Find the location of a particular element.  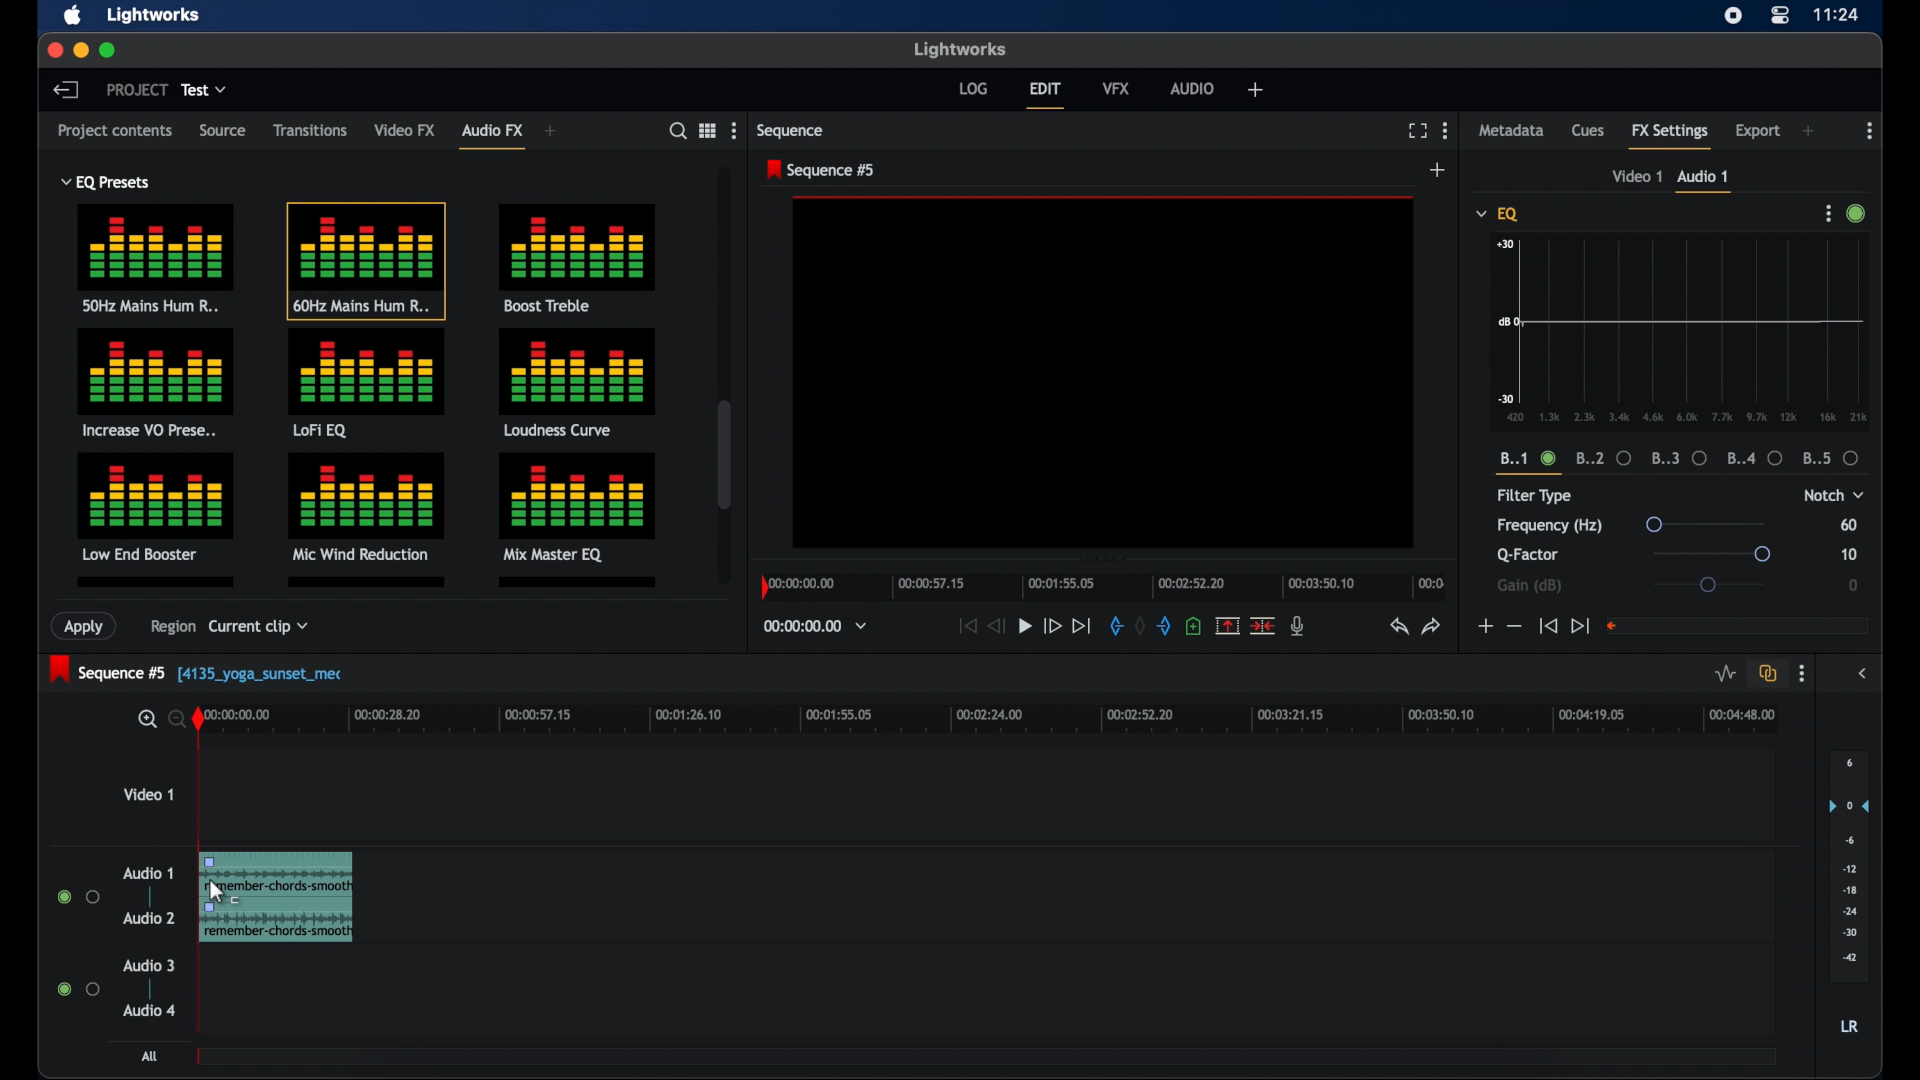

jump to start is located at coordinates (966, 626).